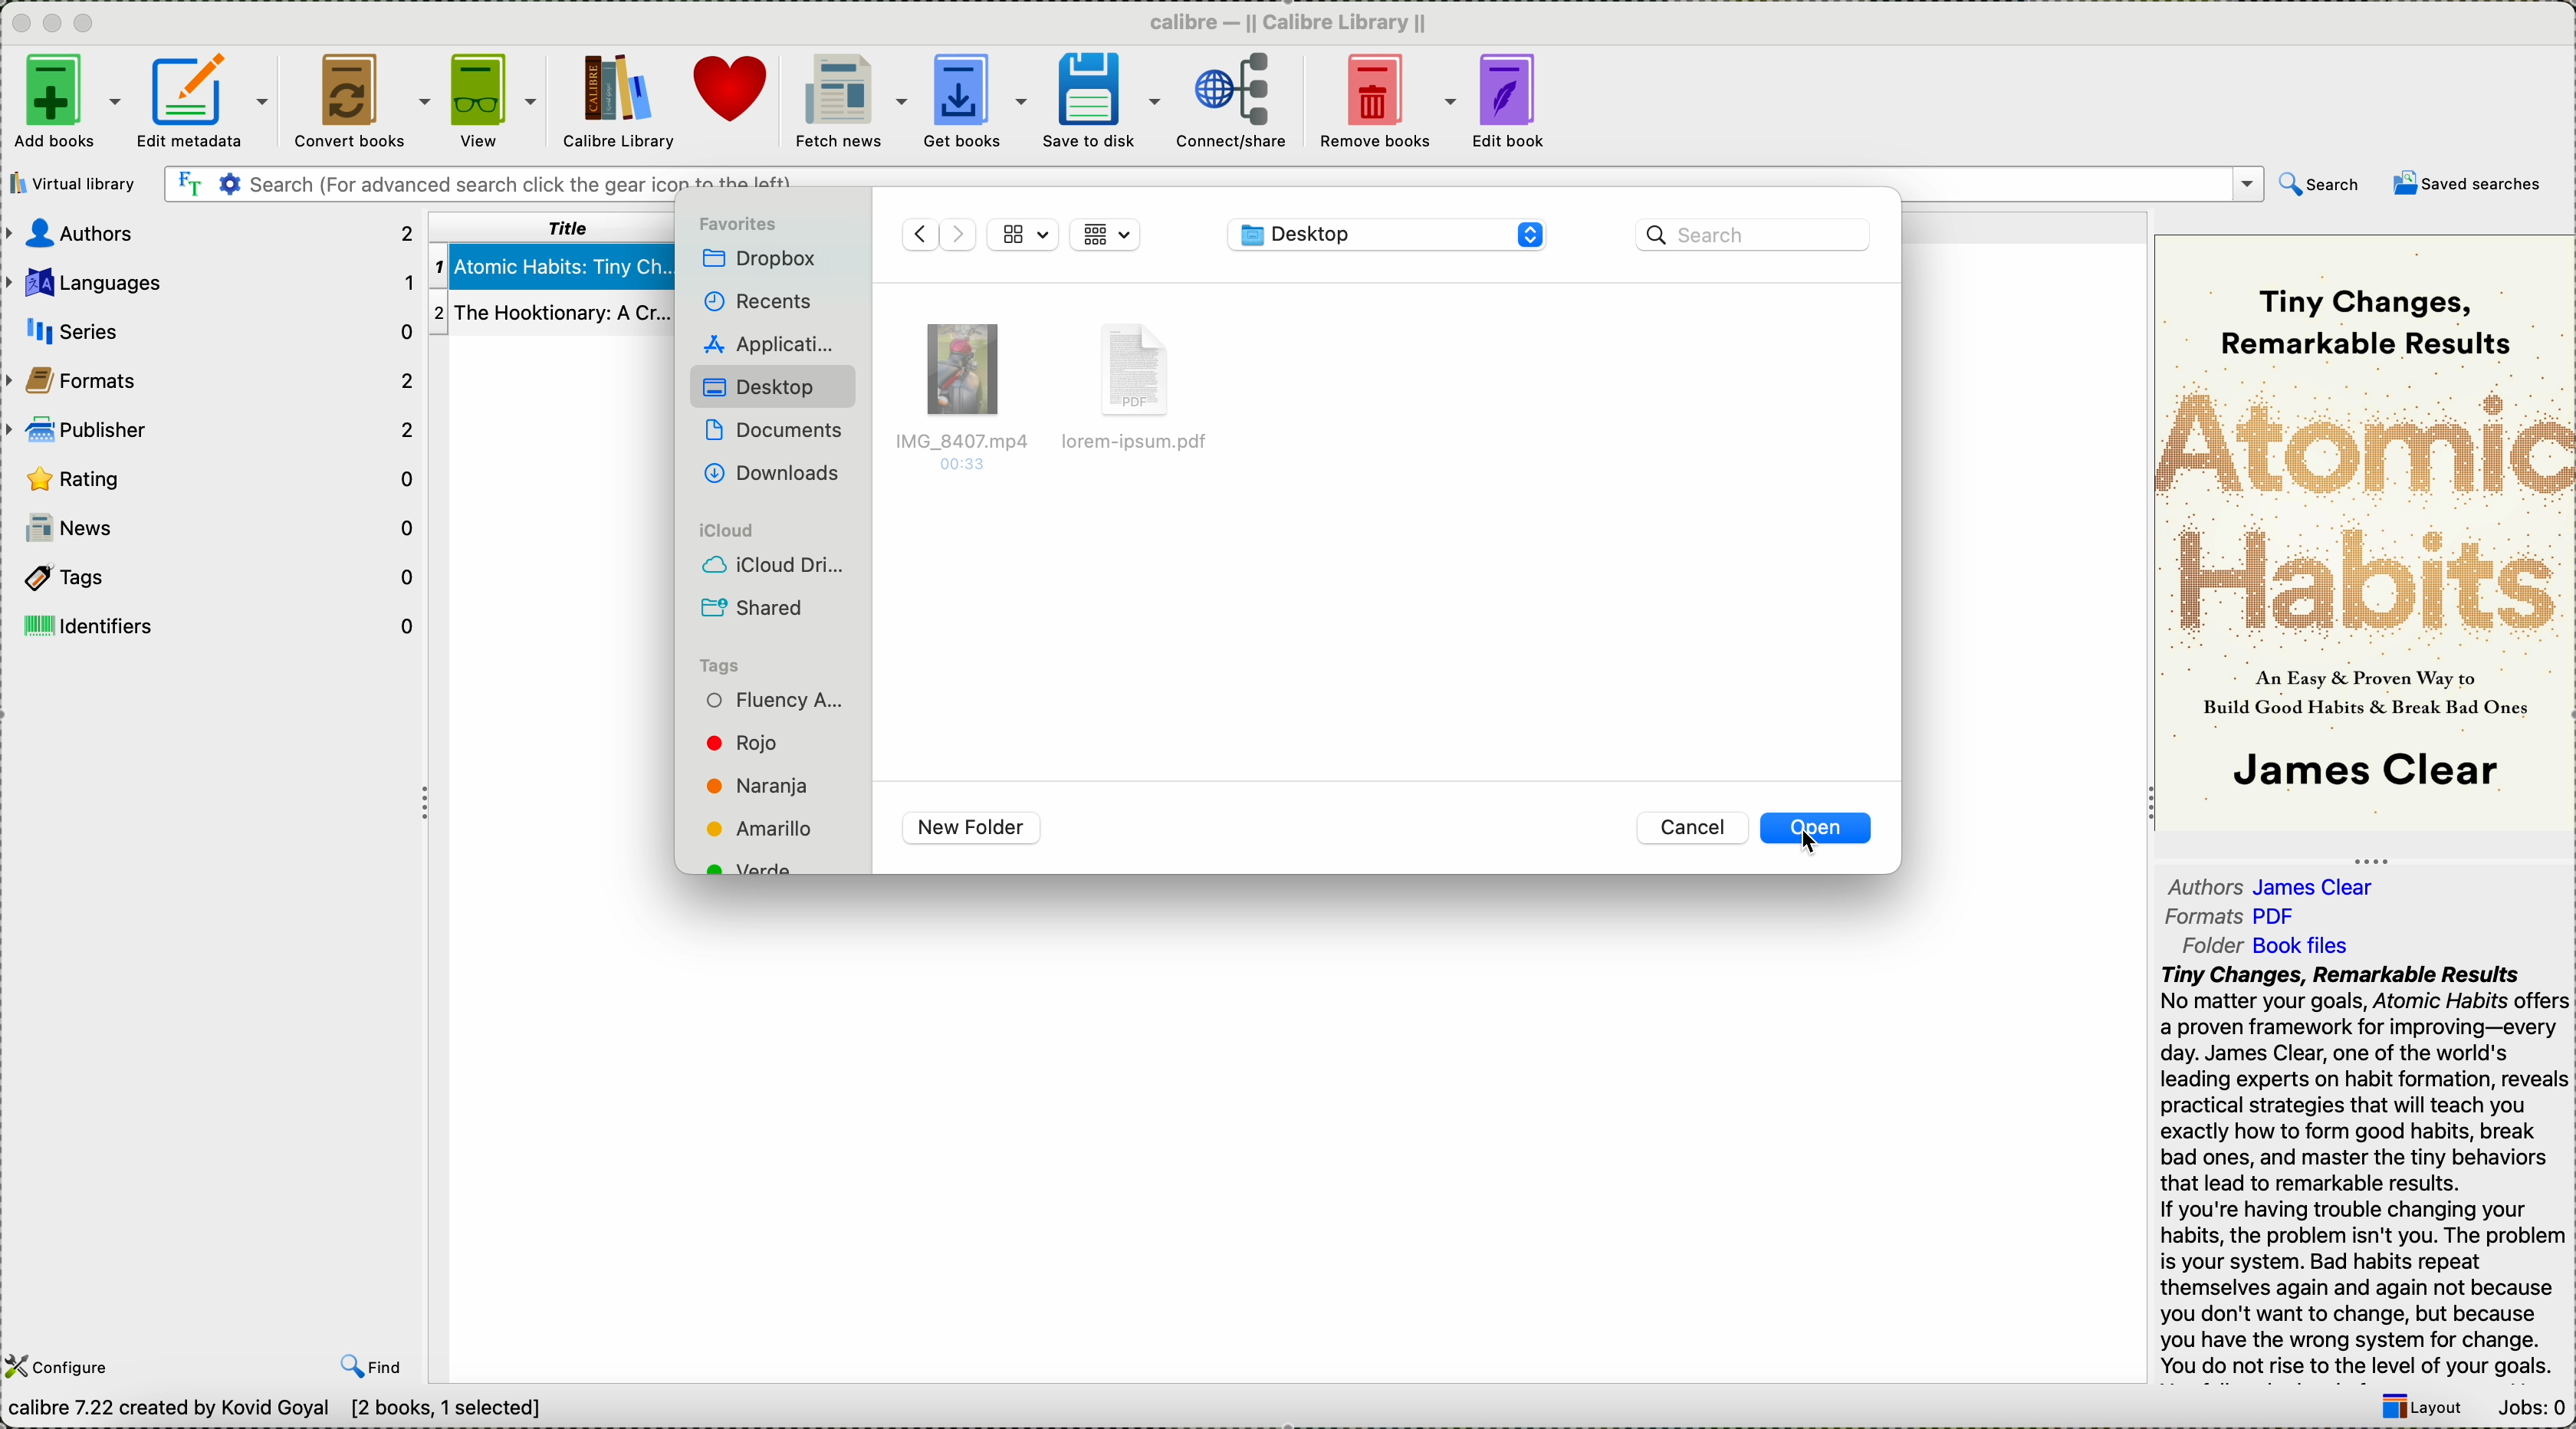 The width and height of the screenshot is (2576, 1429). Describe the element at coordinates (752, 608) in the screenshot. I see `shared` at that location.